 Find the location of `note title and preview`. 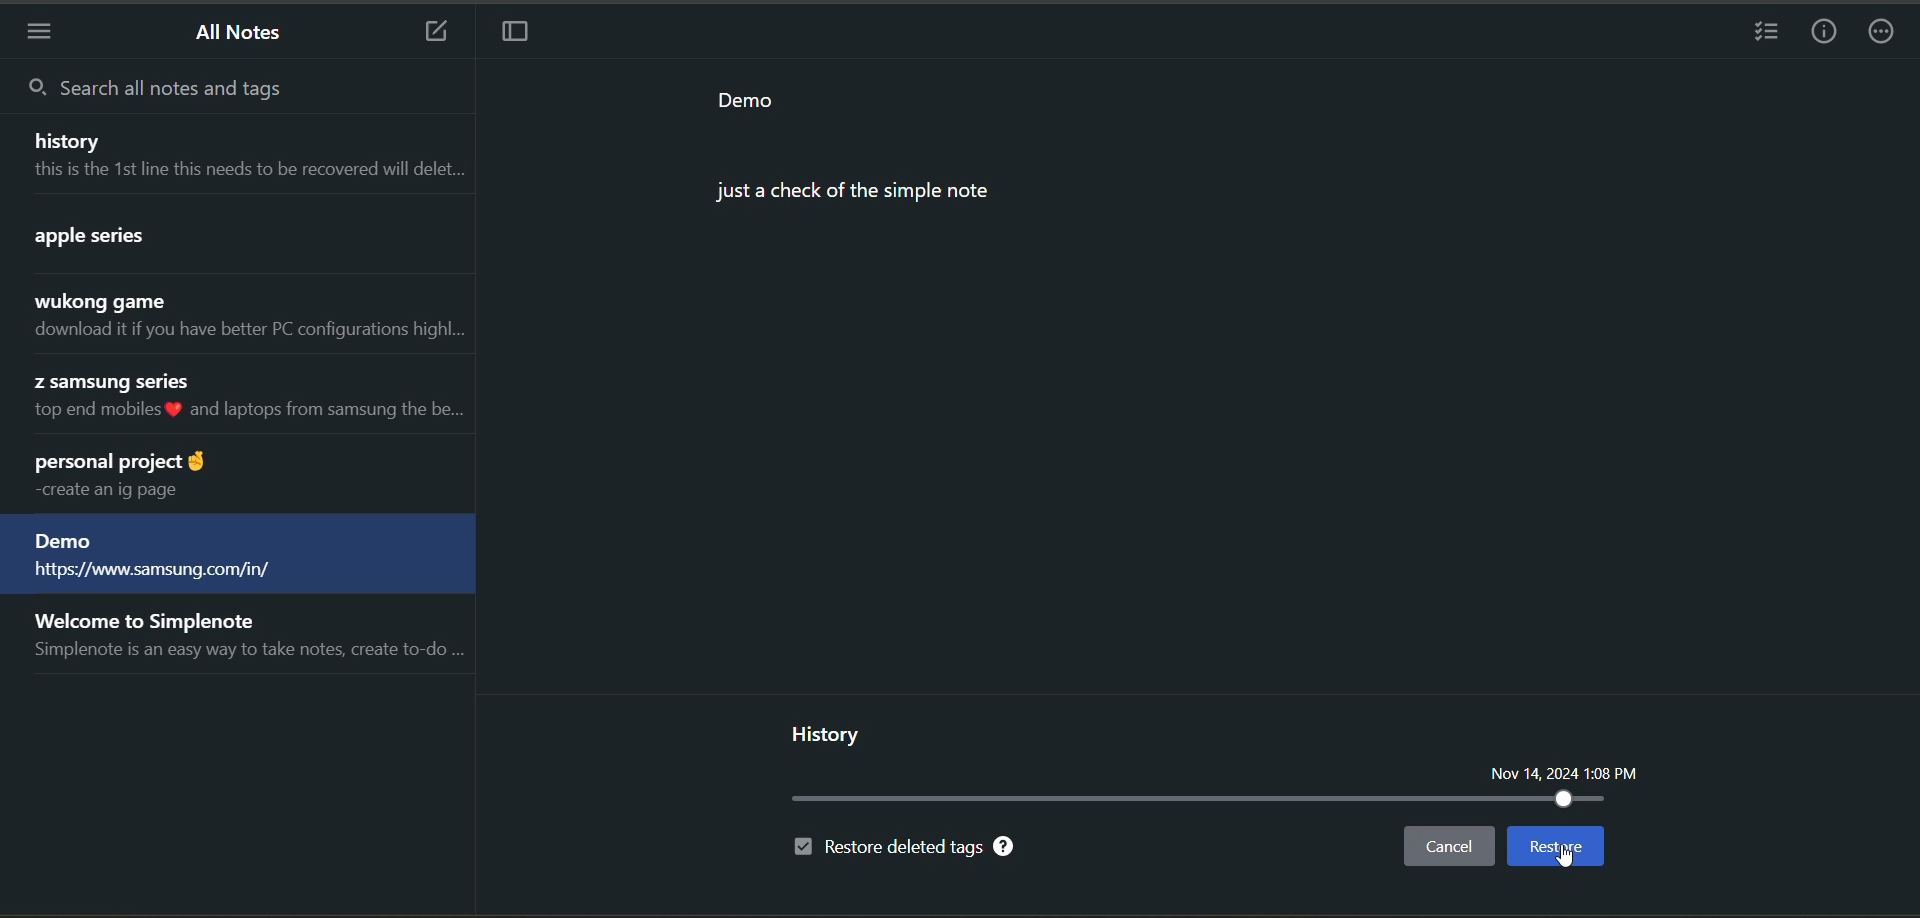

note title and preview is located at coordinates (232, 476).